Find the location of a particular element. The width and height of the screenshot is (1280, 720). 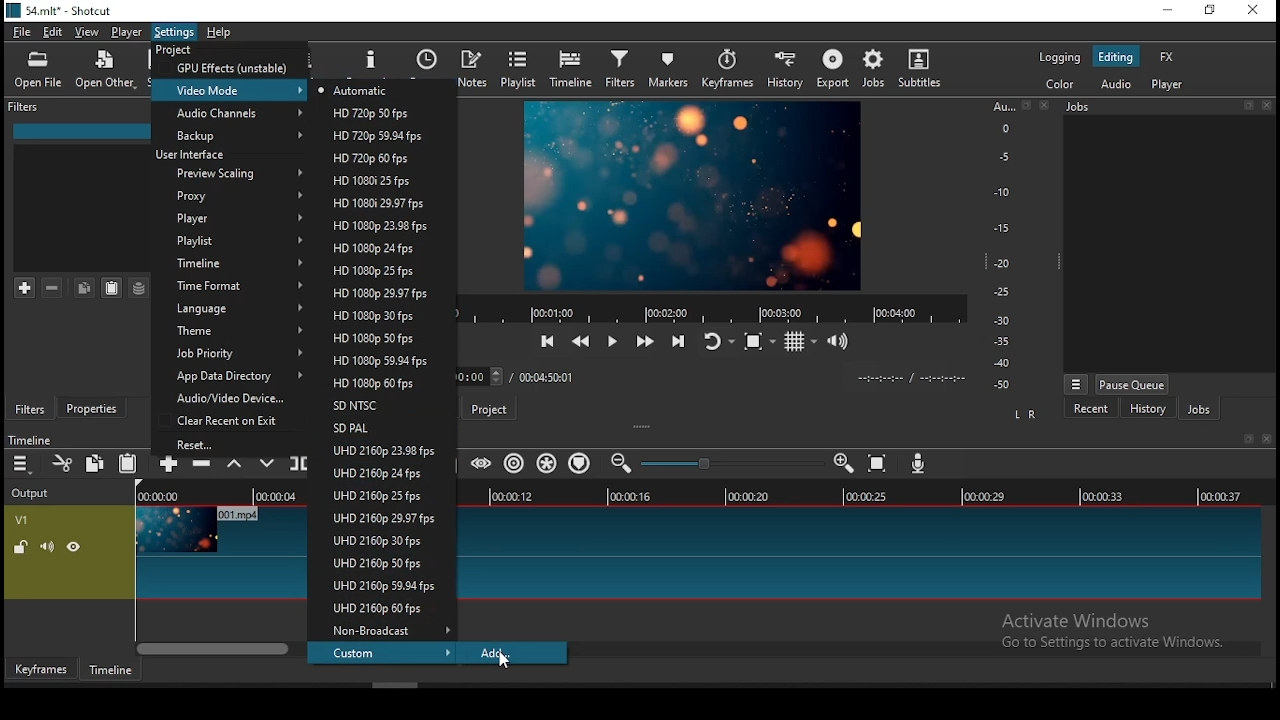

add is located at coordinates (513, 654).